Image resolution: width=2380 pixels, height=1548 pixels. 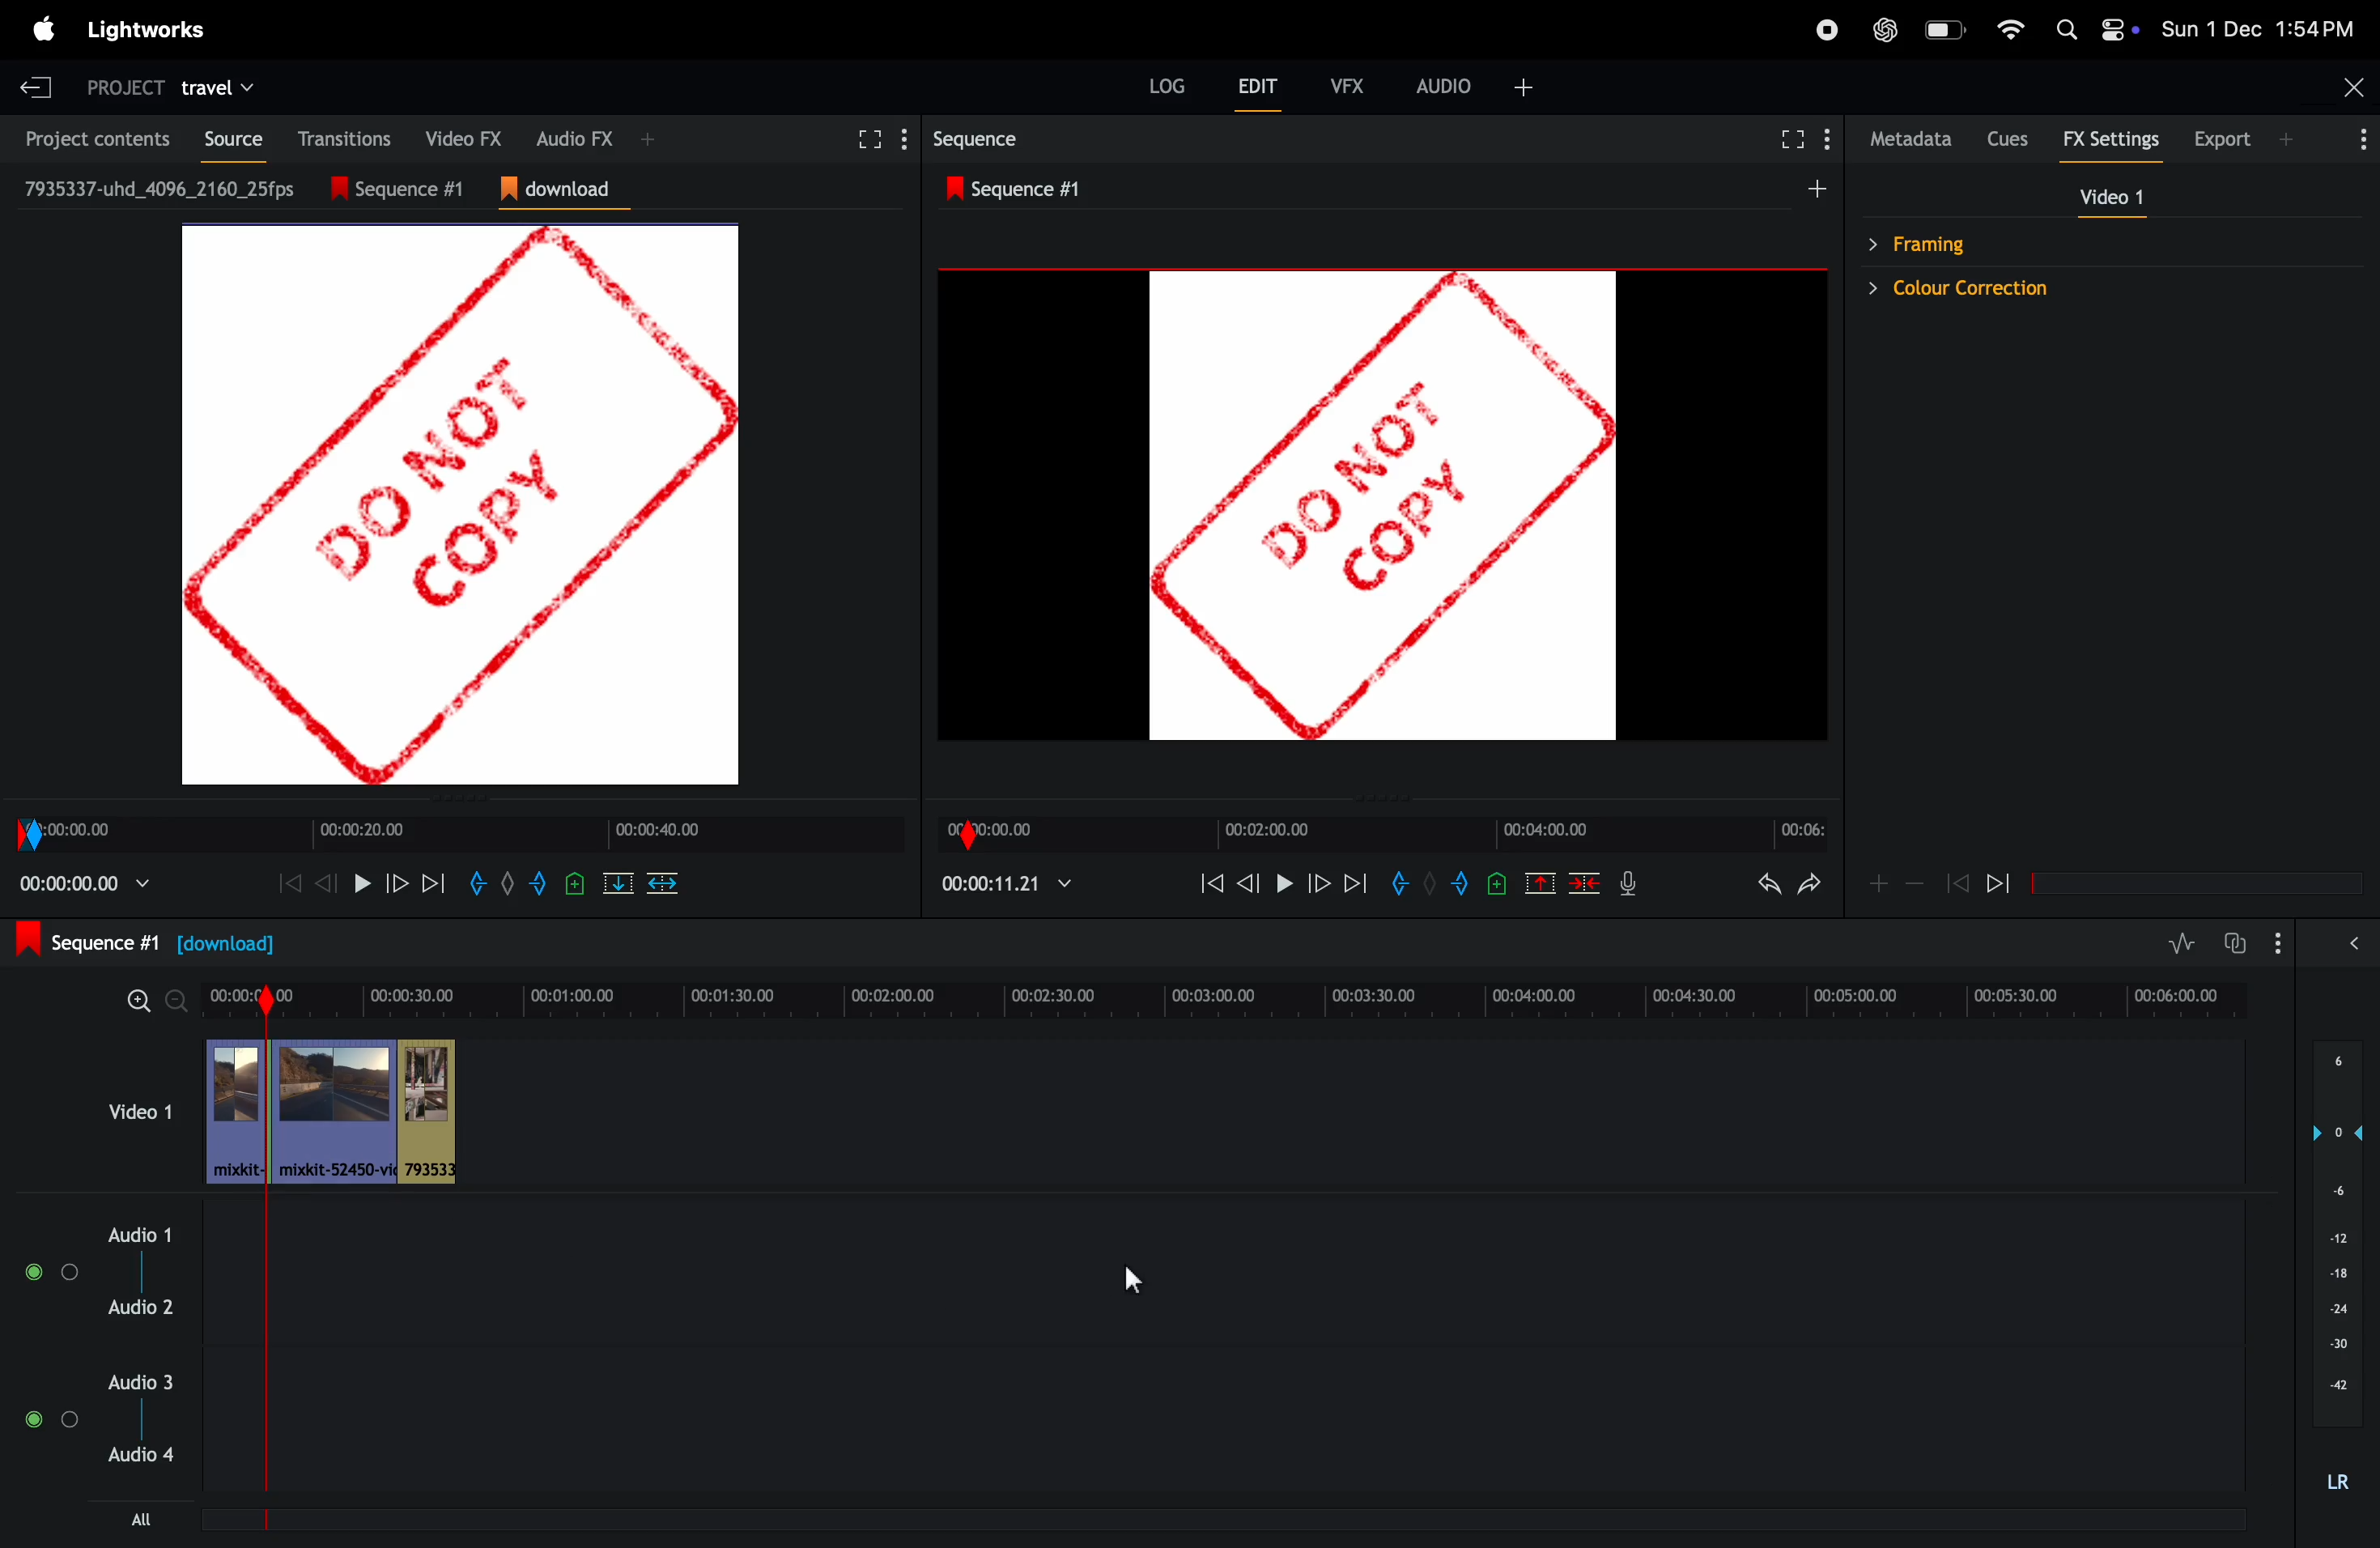 What do you see at coordinates (290, 883) in the screenshot?
I see `Previous frame` at bounding box center [290, 883].